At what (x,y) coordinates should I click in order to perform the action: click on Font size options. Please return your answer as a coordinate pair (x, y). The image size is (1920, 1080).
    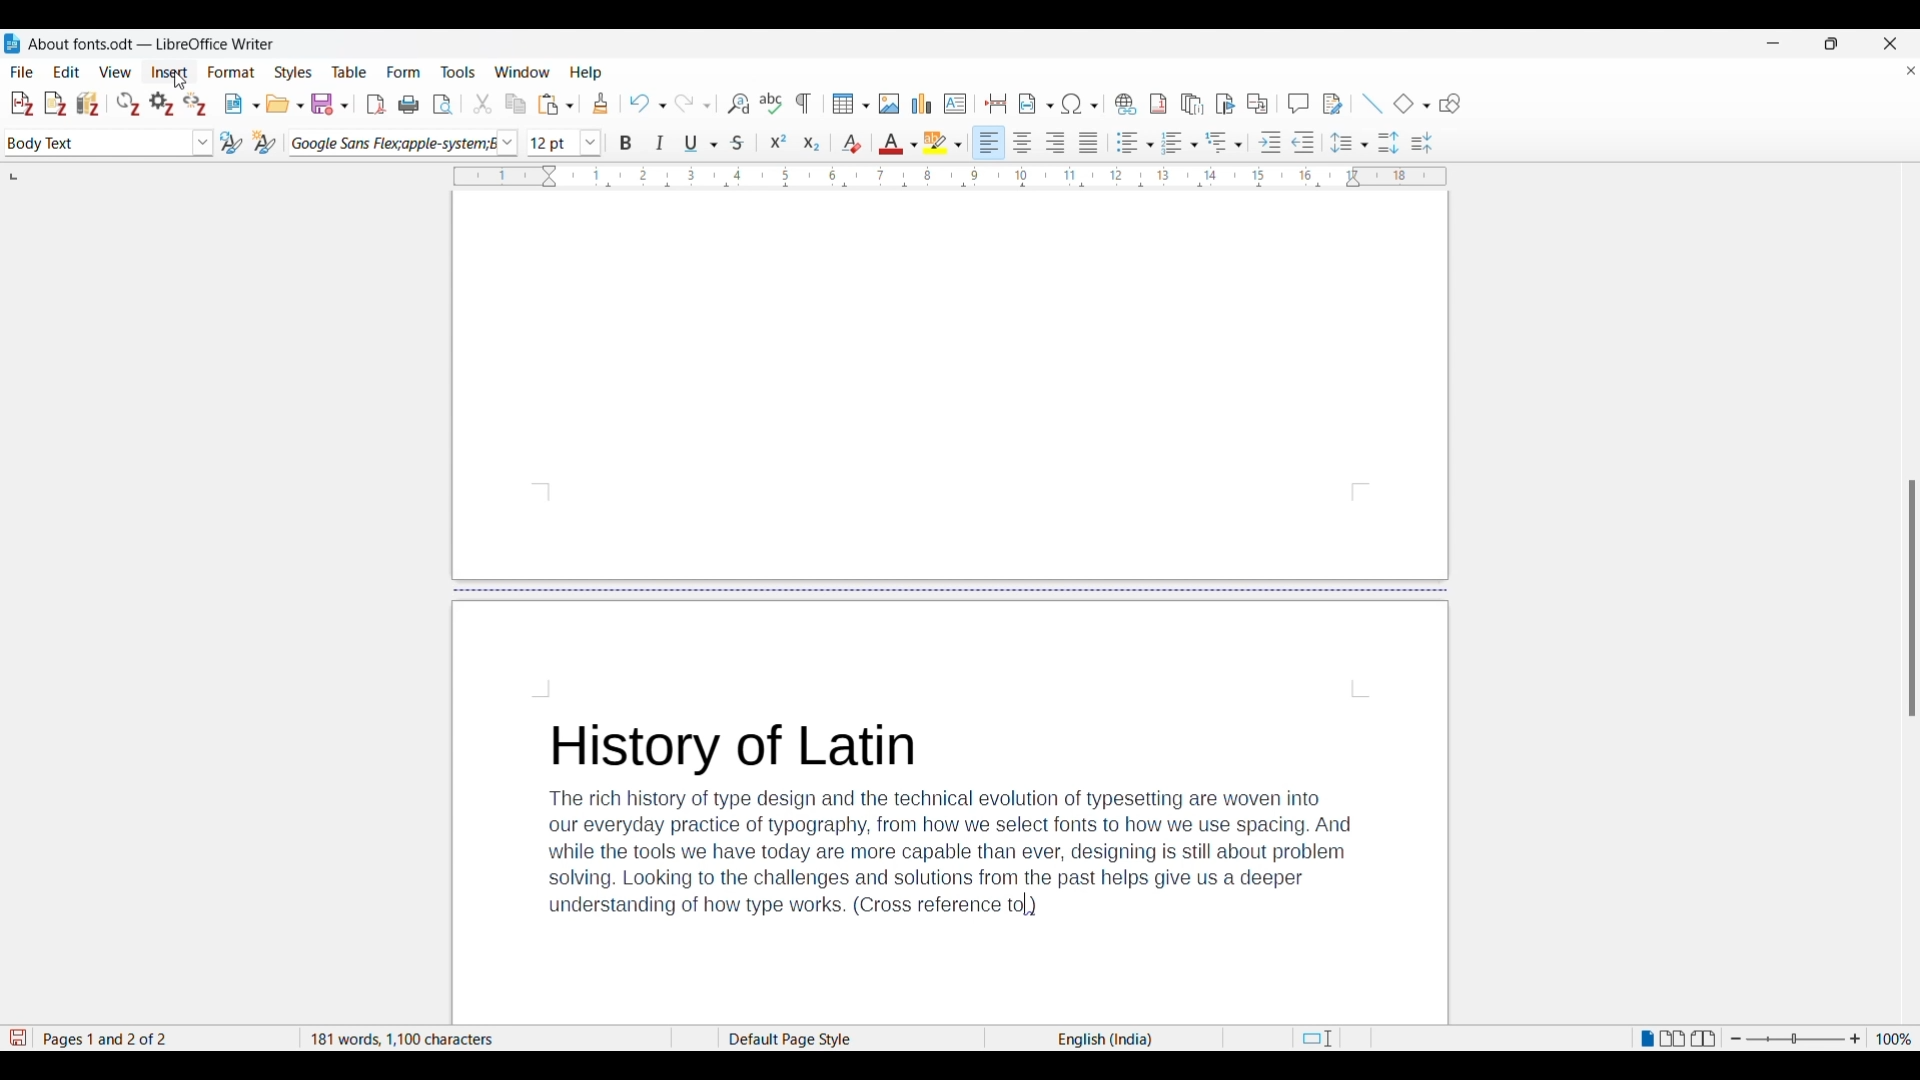
    Looking at the image, I should click on (591, 142).